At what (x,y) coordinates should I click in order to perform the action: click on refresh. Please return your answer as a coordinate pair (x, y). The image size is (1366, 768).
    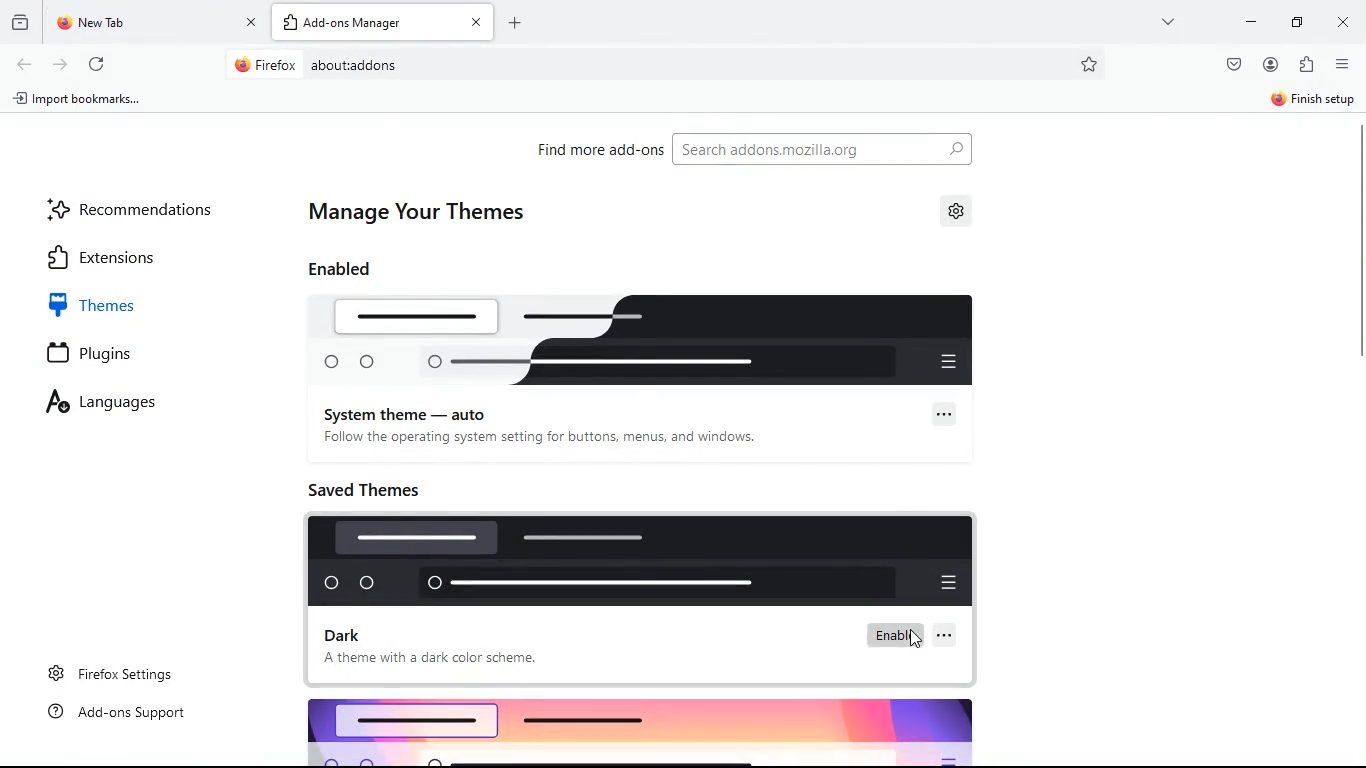
    Looking at the image, I should click on (102, 66).